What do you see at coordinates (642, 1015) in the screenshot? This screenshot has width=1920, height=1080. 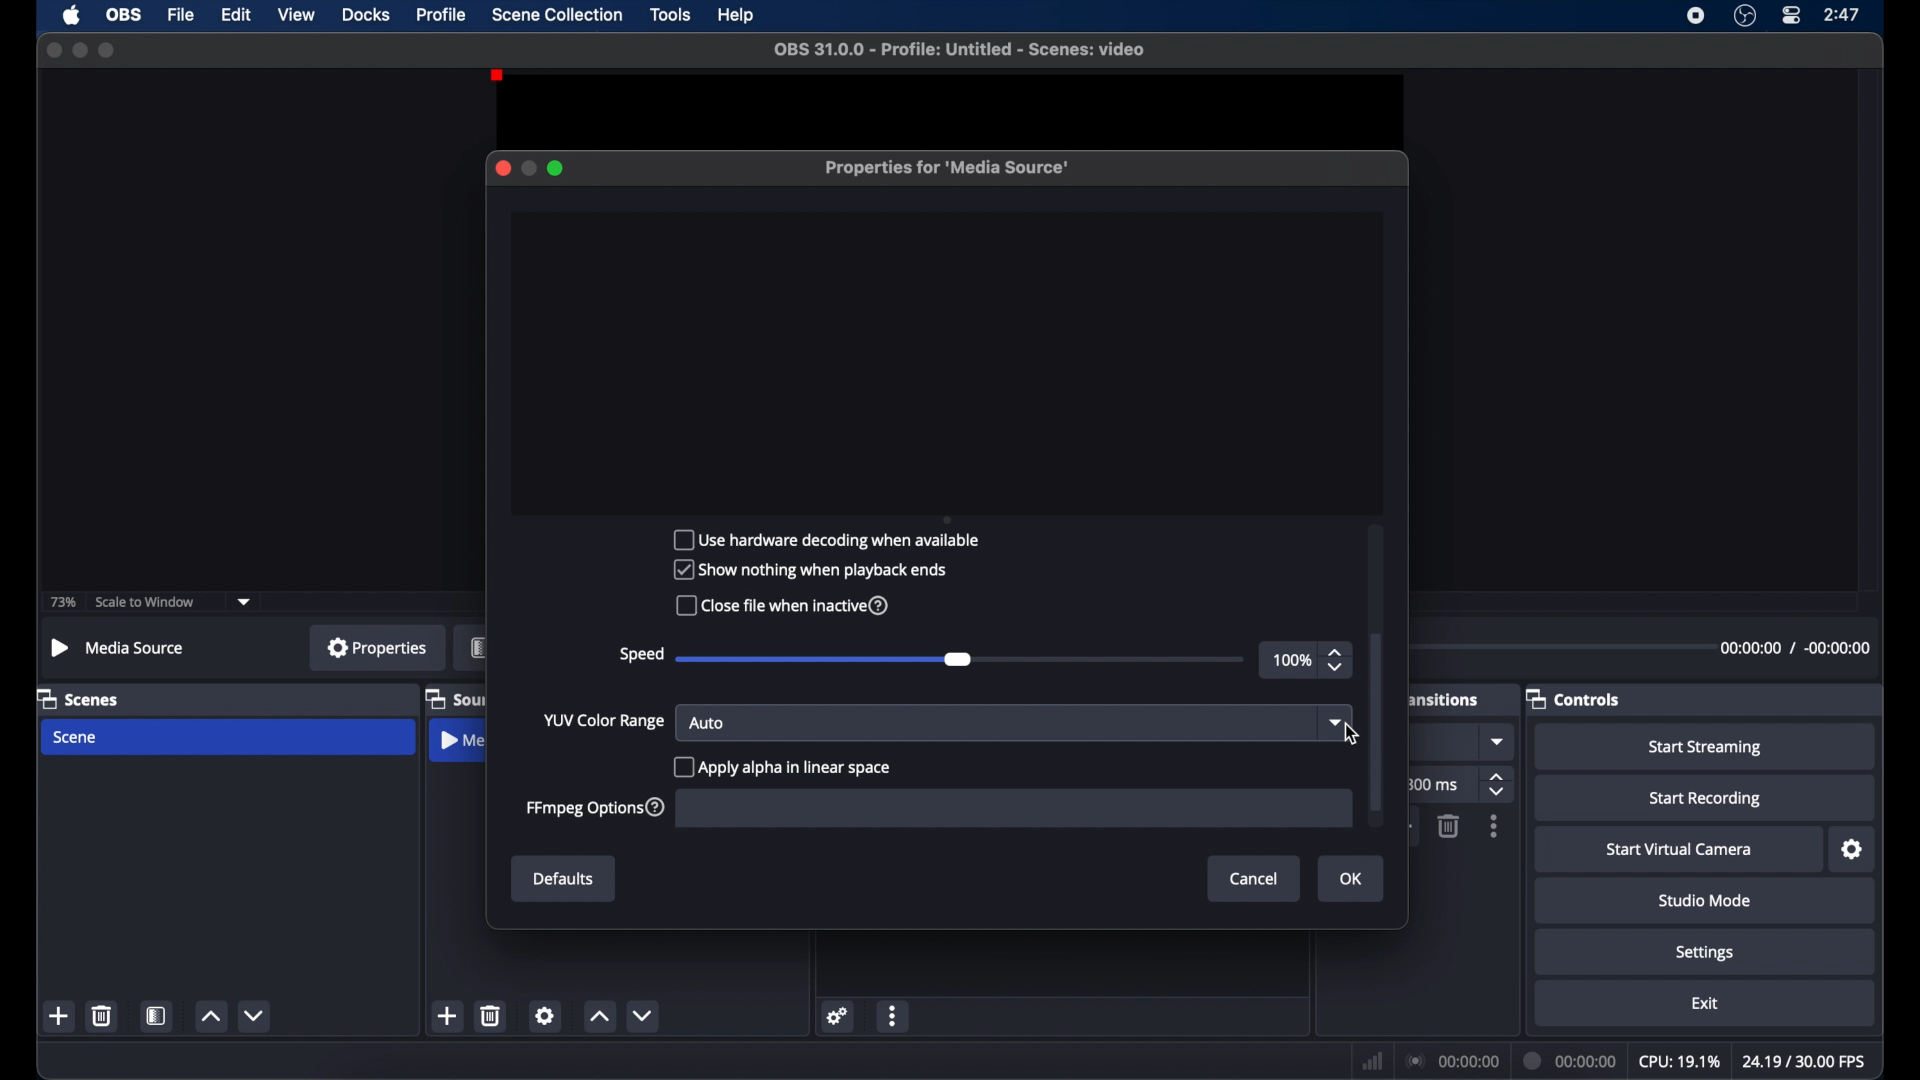 I see `decrement button` at bounding box center [642, 1015].